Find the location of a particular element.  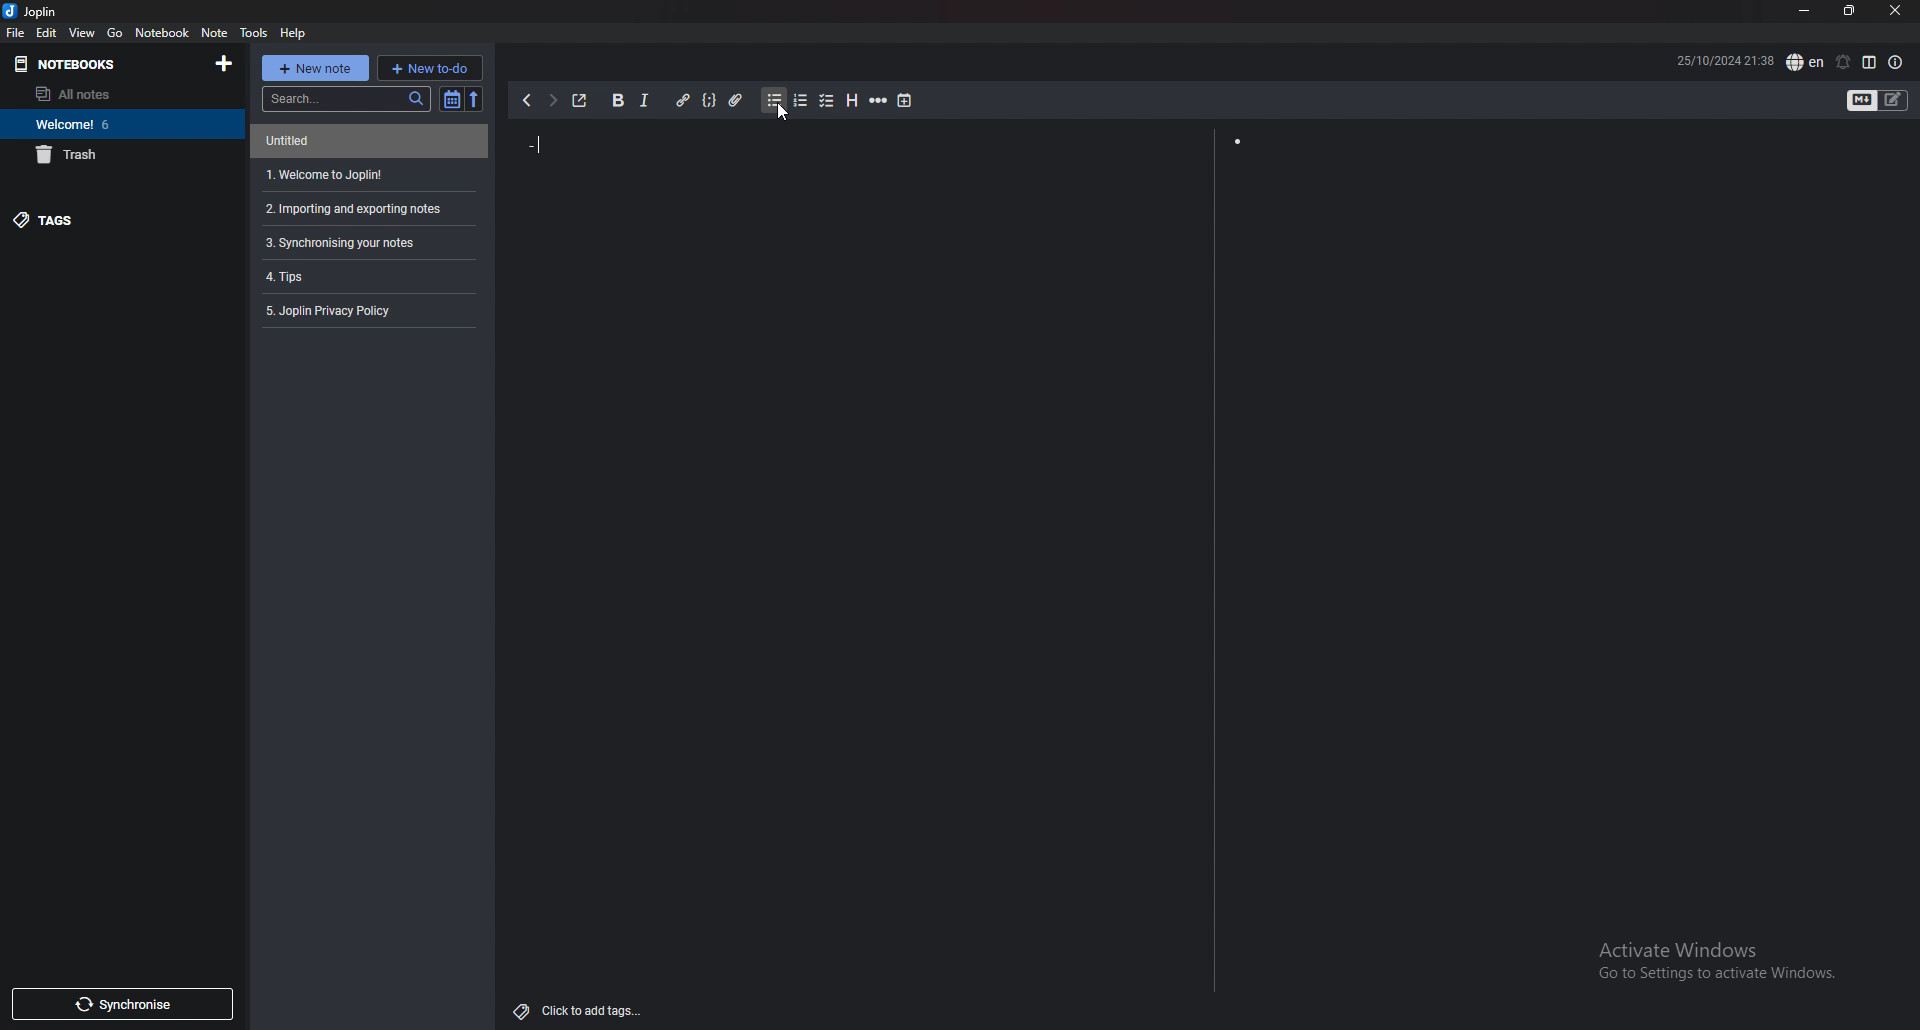

Toggle external editing is located at coordinates (583, 98).